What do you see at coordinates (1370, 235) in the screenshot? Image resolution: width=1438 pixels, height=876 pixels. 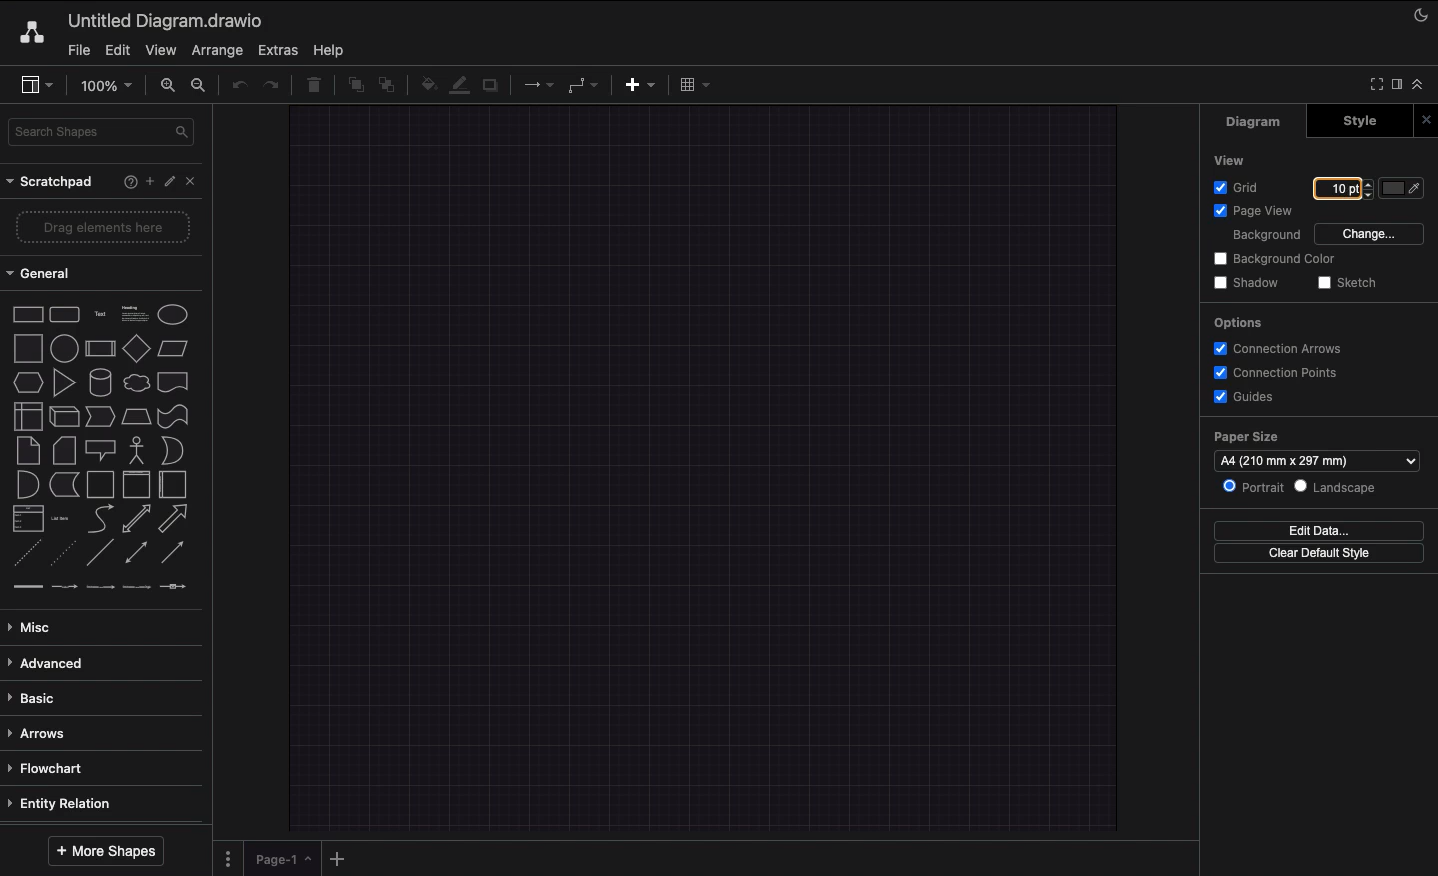 I see `Change` at bounding box center [1370, 235].